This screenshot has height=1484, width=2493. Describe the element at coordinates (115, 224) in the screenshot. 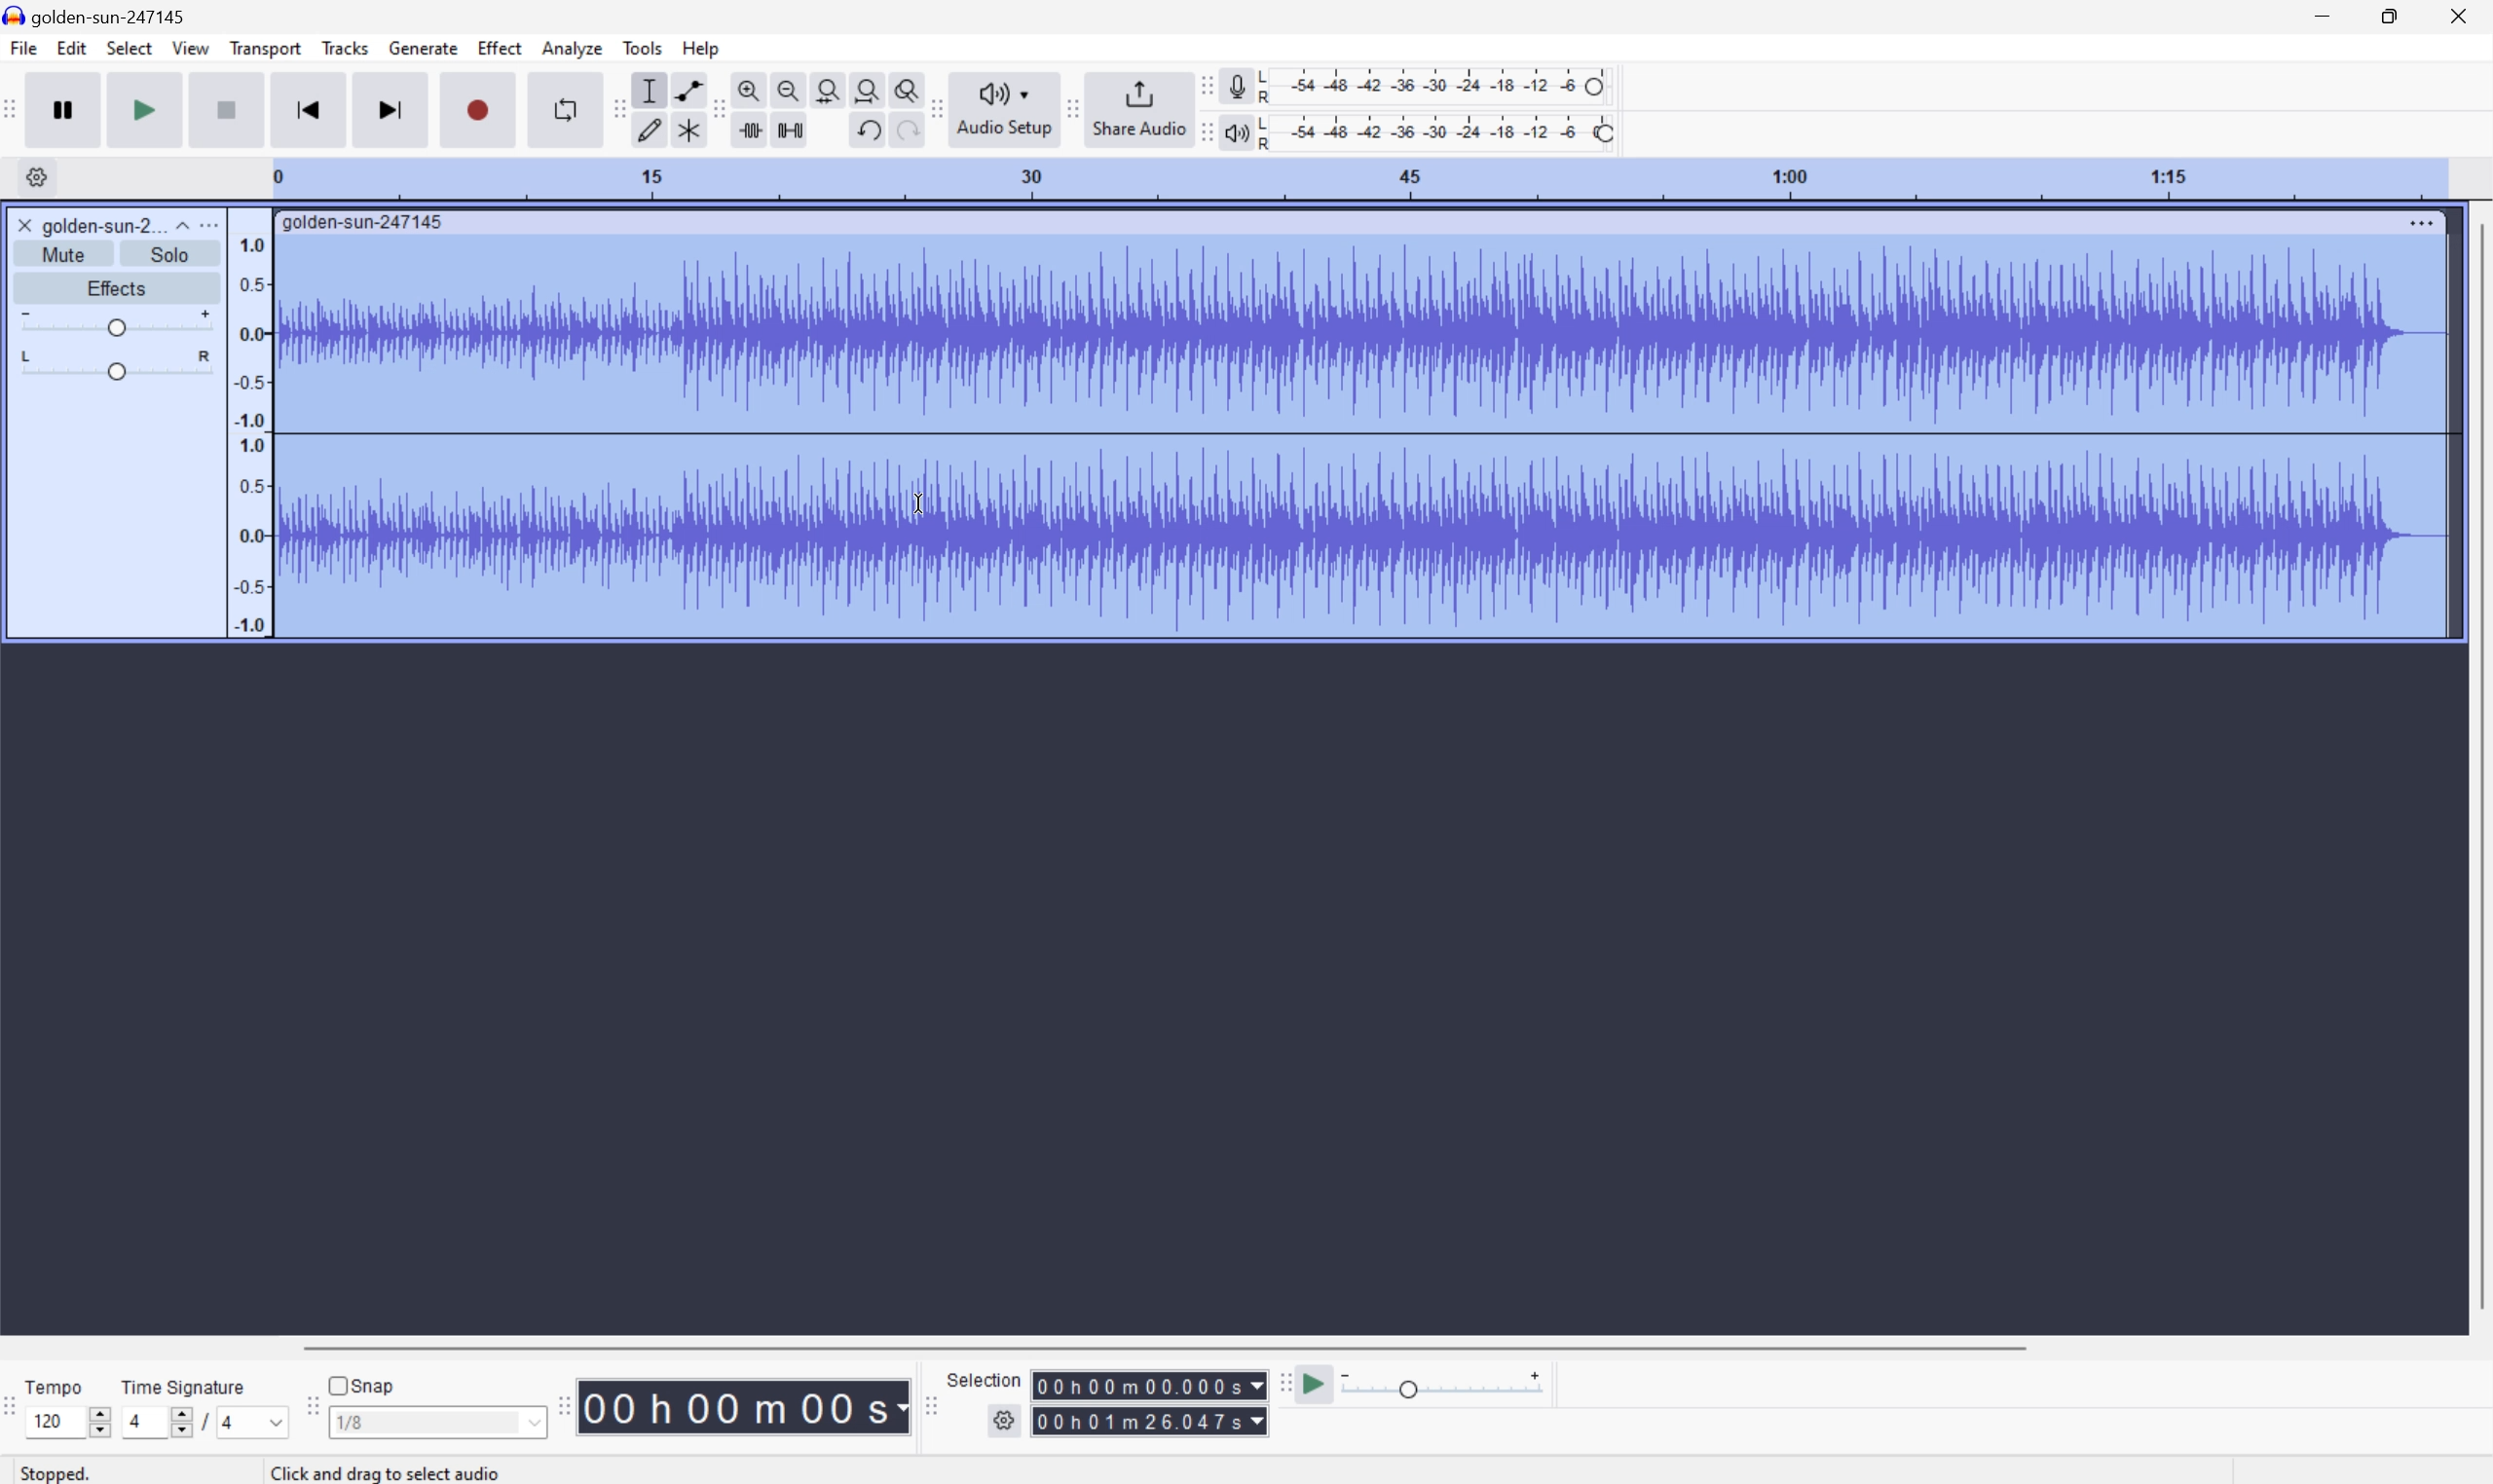

I see `golden-sun-2...` at that location.